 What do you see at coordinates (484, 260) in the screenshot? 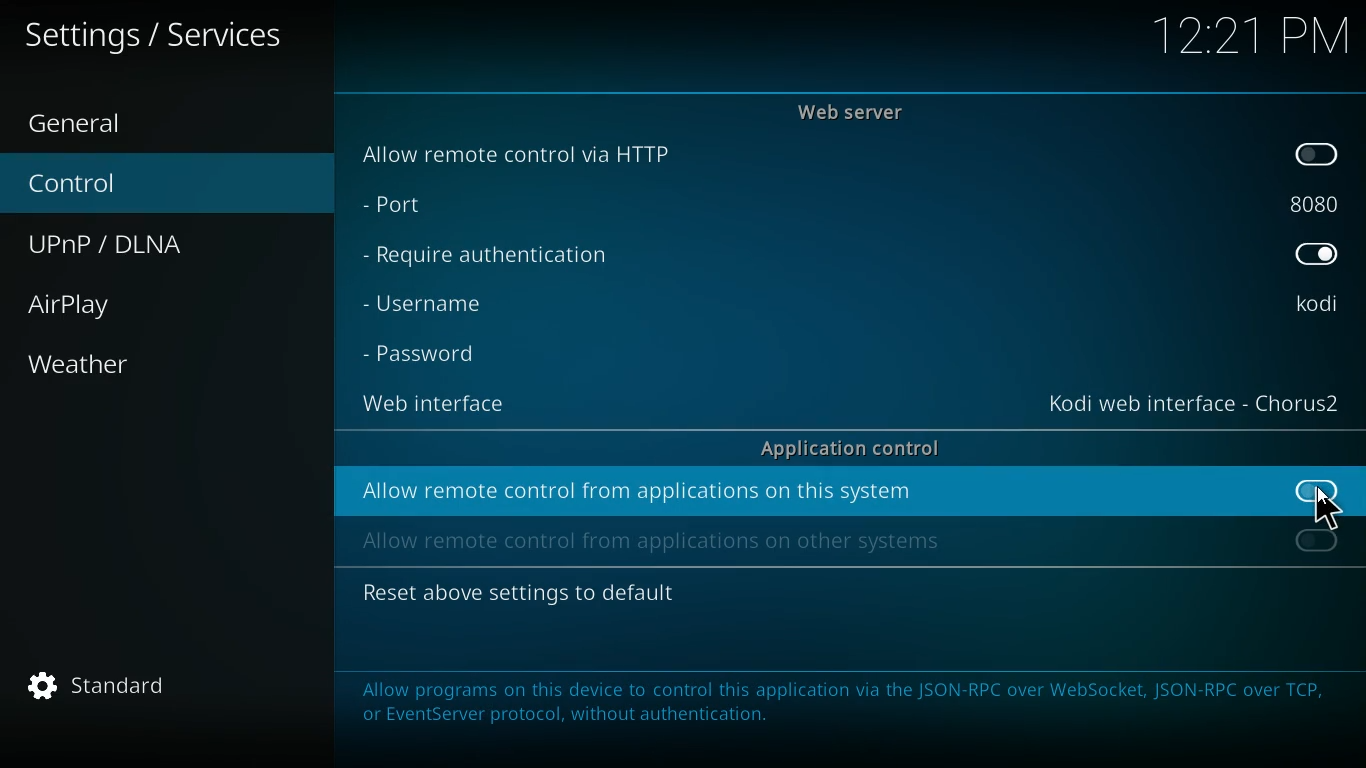
I see `require authentication` at bounding box center [484, 260].